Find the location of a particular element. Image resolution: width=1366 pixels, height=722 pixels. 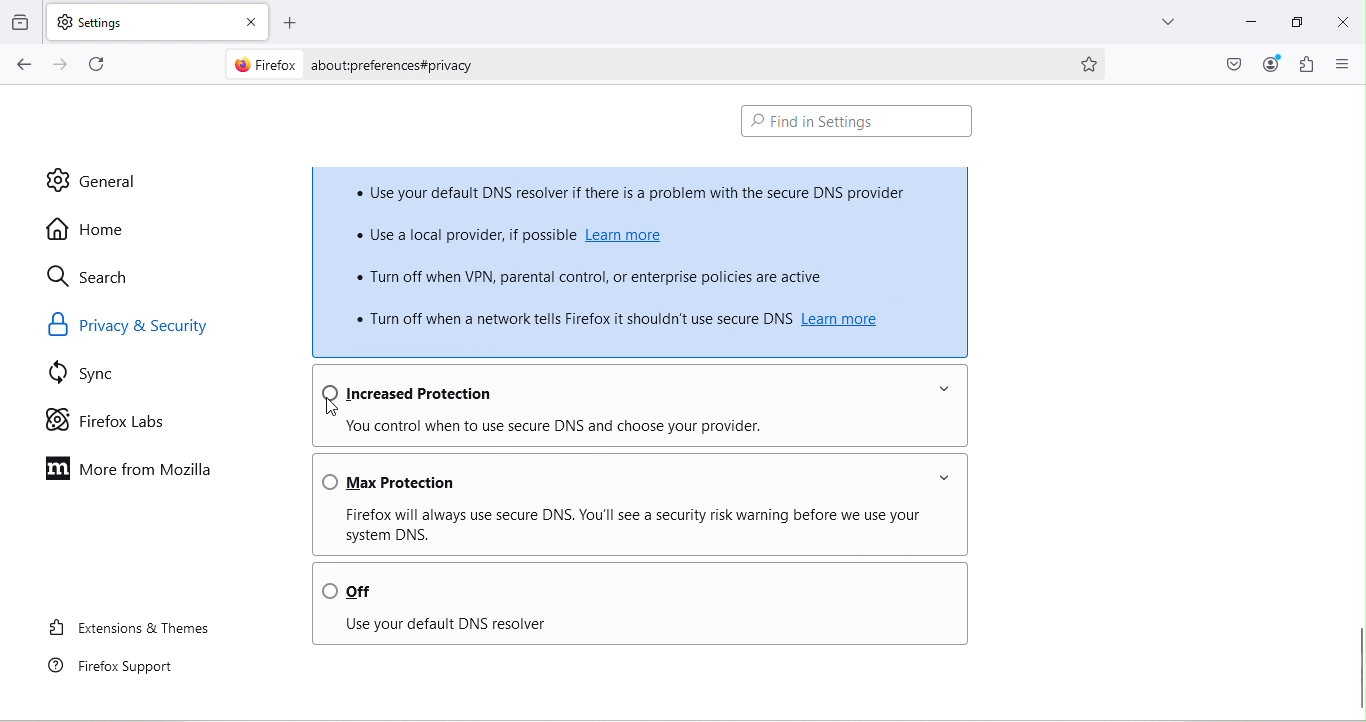

Firefox will always use secure DNS . You'll see a security risk warning before we use your system DNS is located at coordinates (643, 524).